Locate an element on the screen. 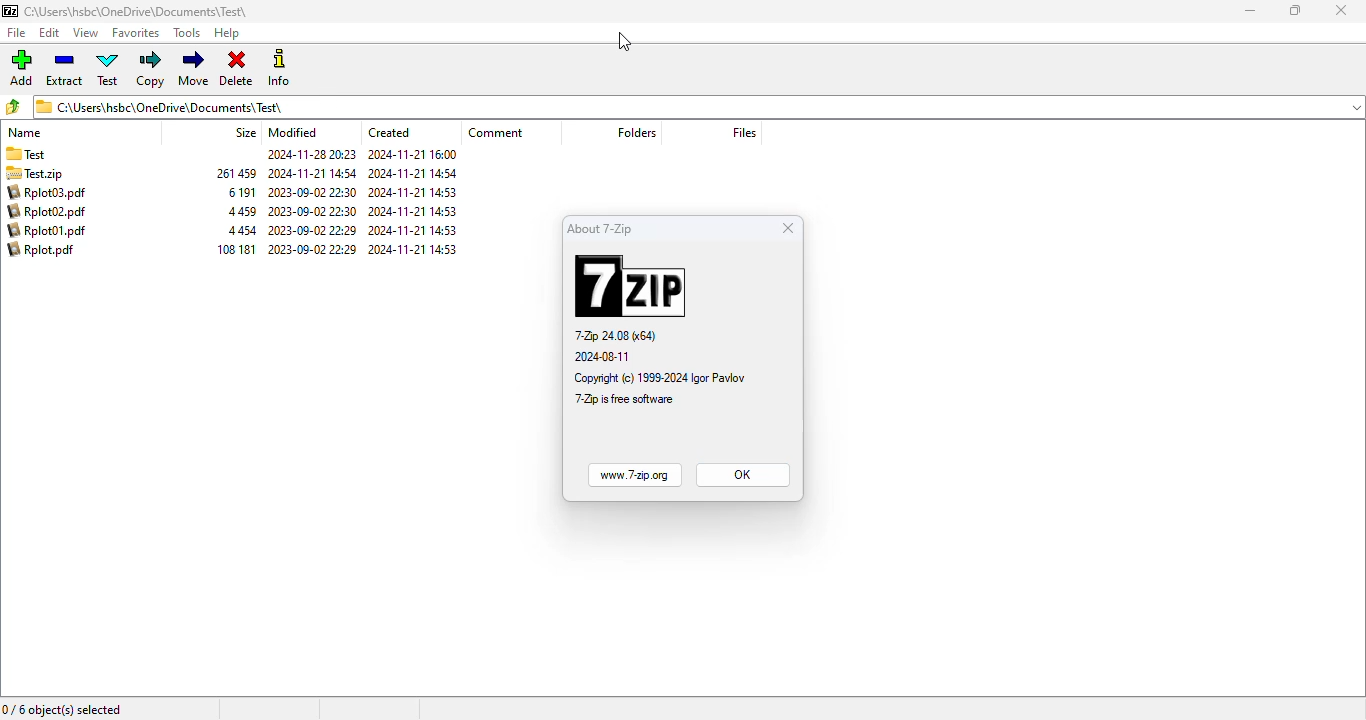 This screenshot has height=720, width=1366. 4 459 is located at coordinates (244, 212).